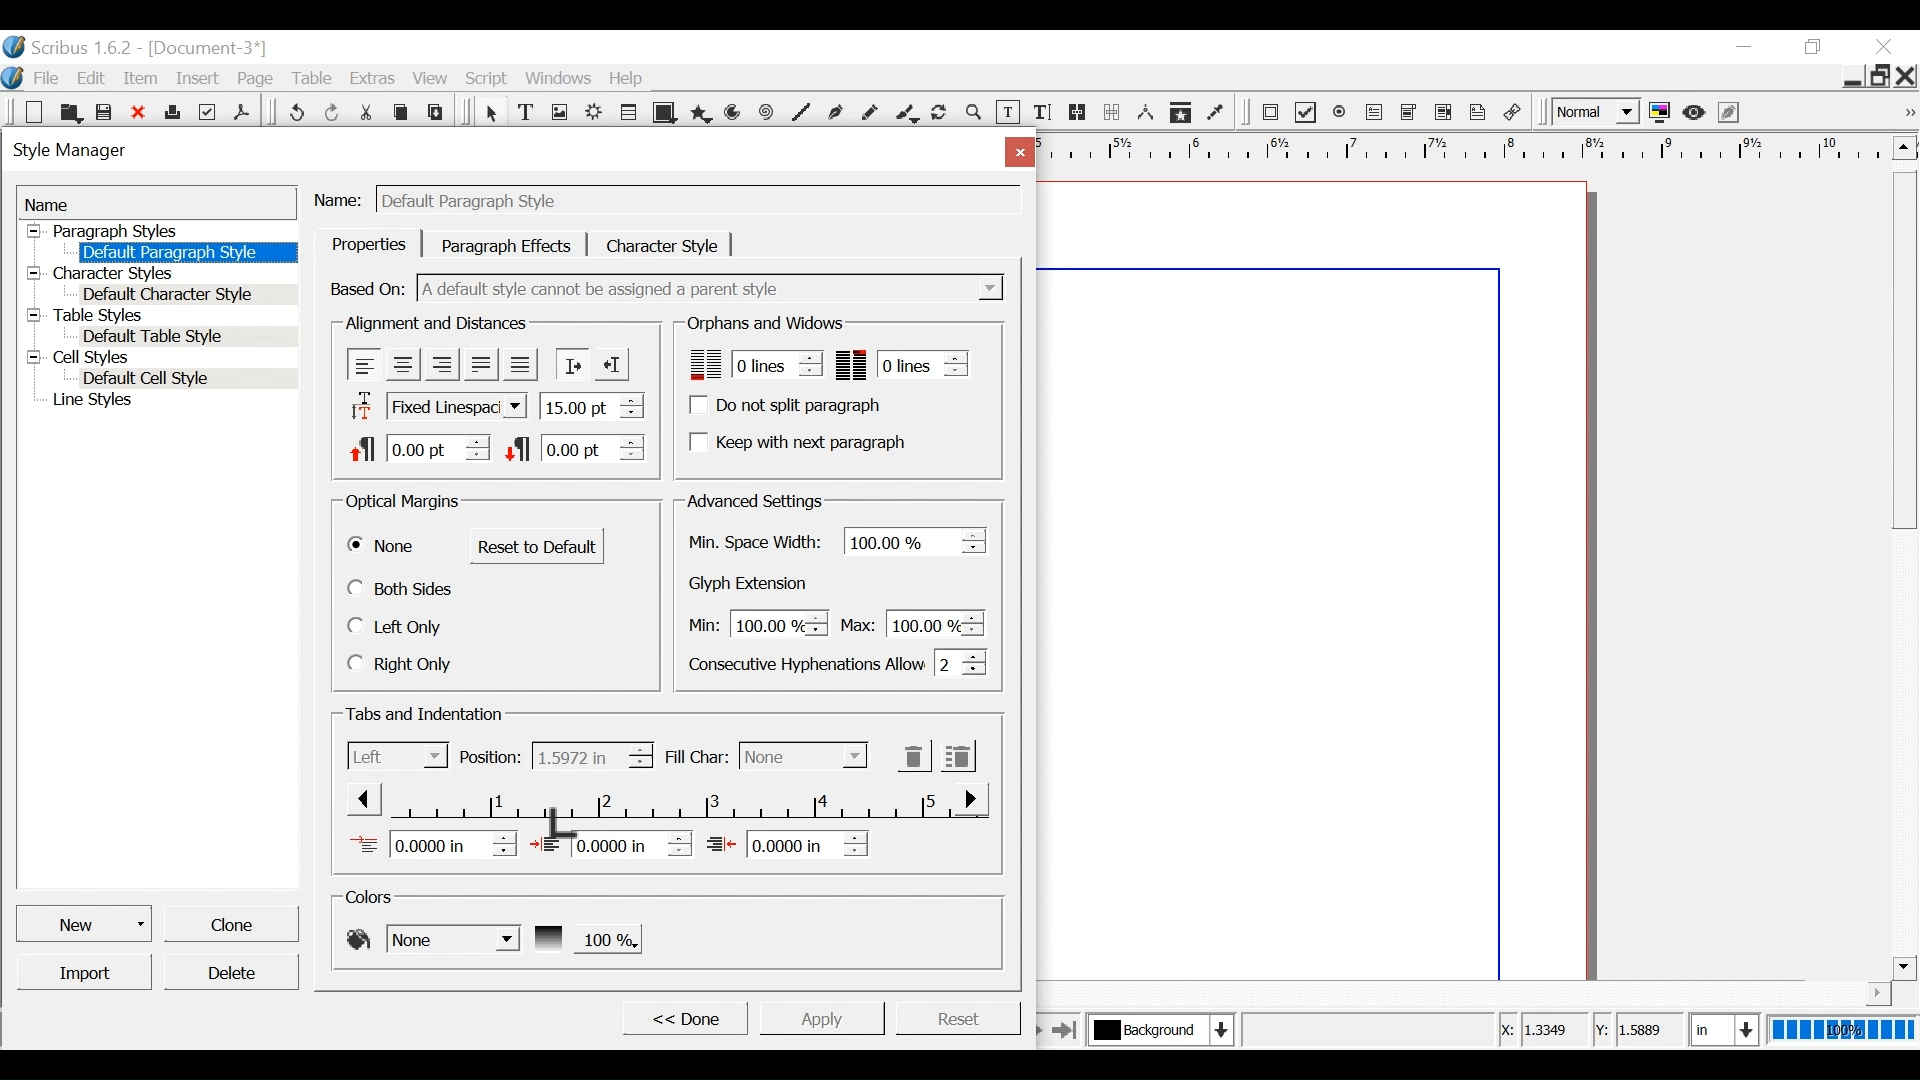  Describe the element at coordinates (611, 362) in the screenshot. I see `Push Indent to the left` at that location.